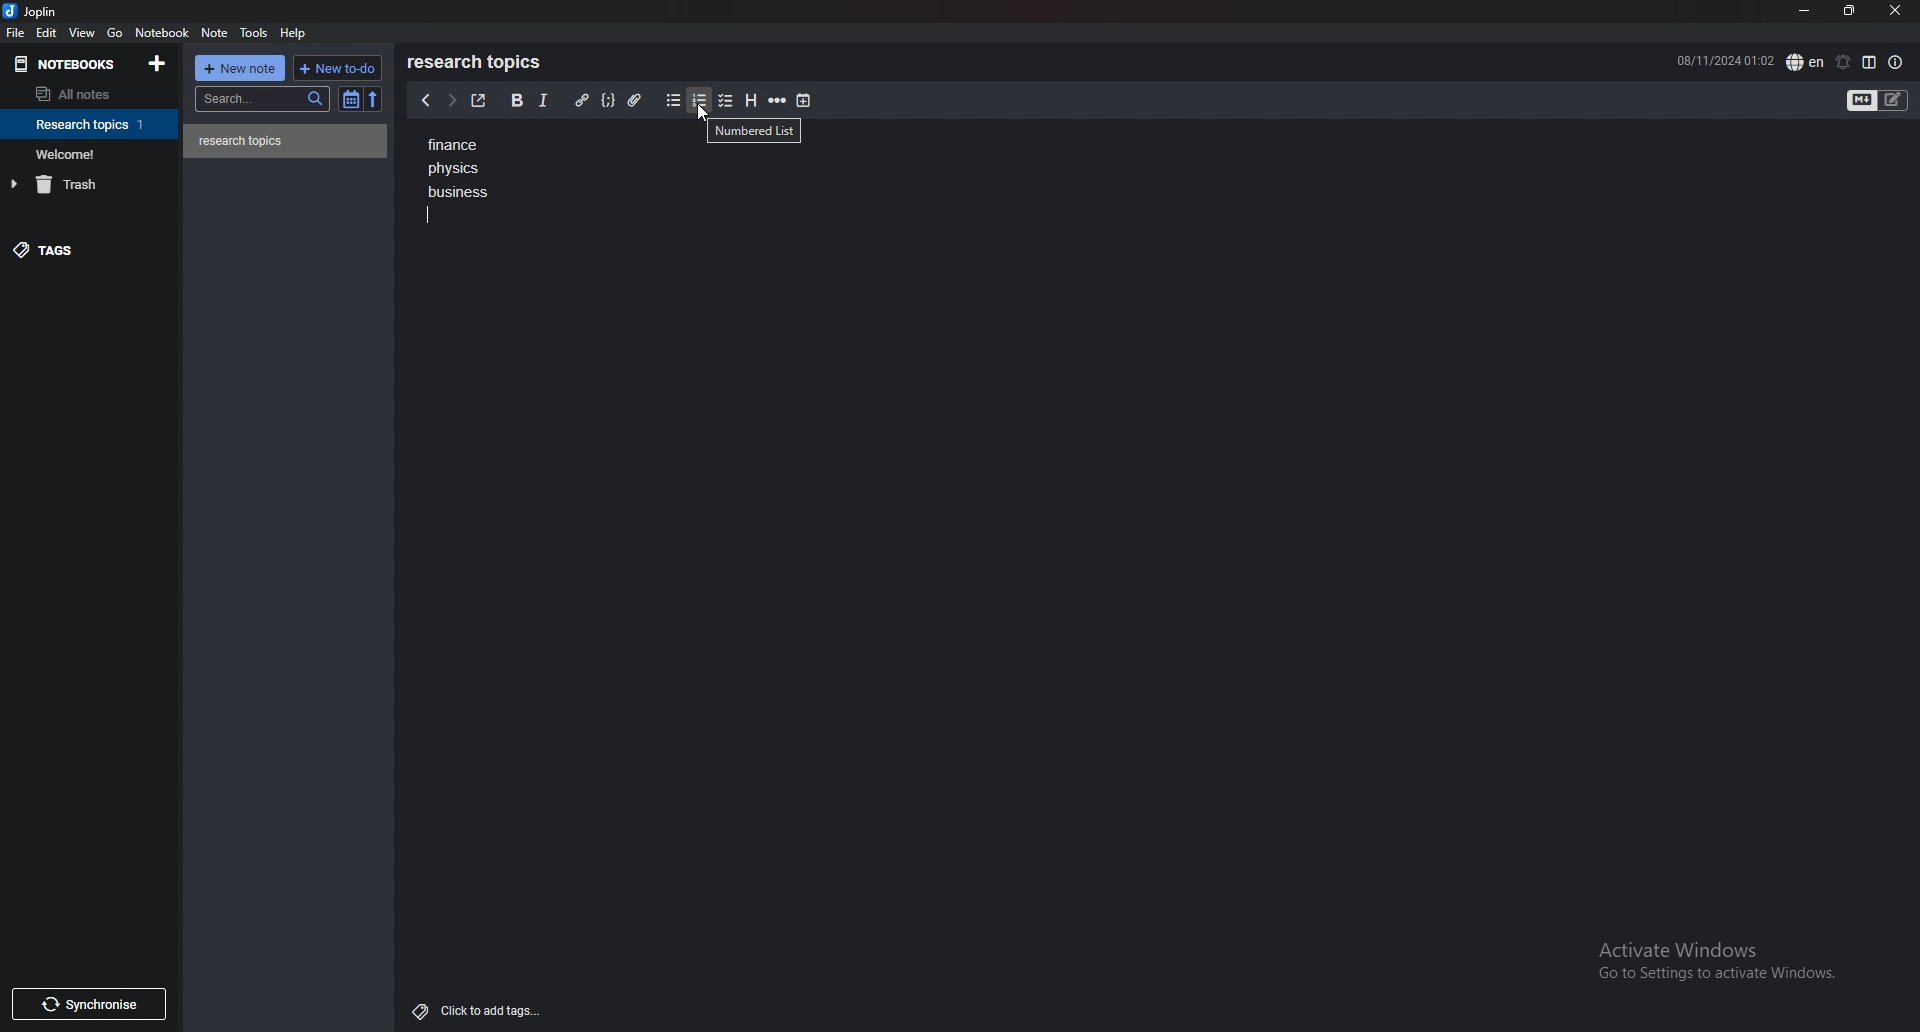 The image size is (1920, 1032). Describe the element at coordinates (456, 180) in the screenshot. I see `Finance physics business` at that location.